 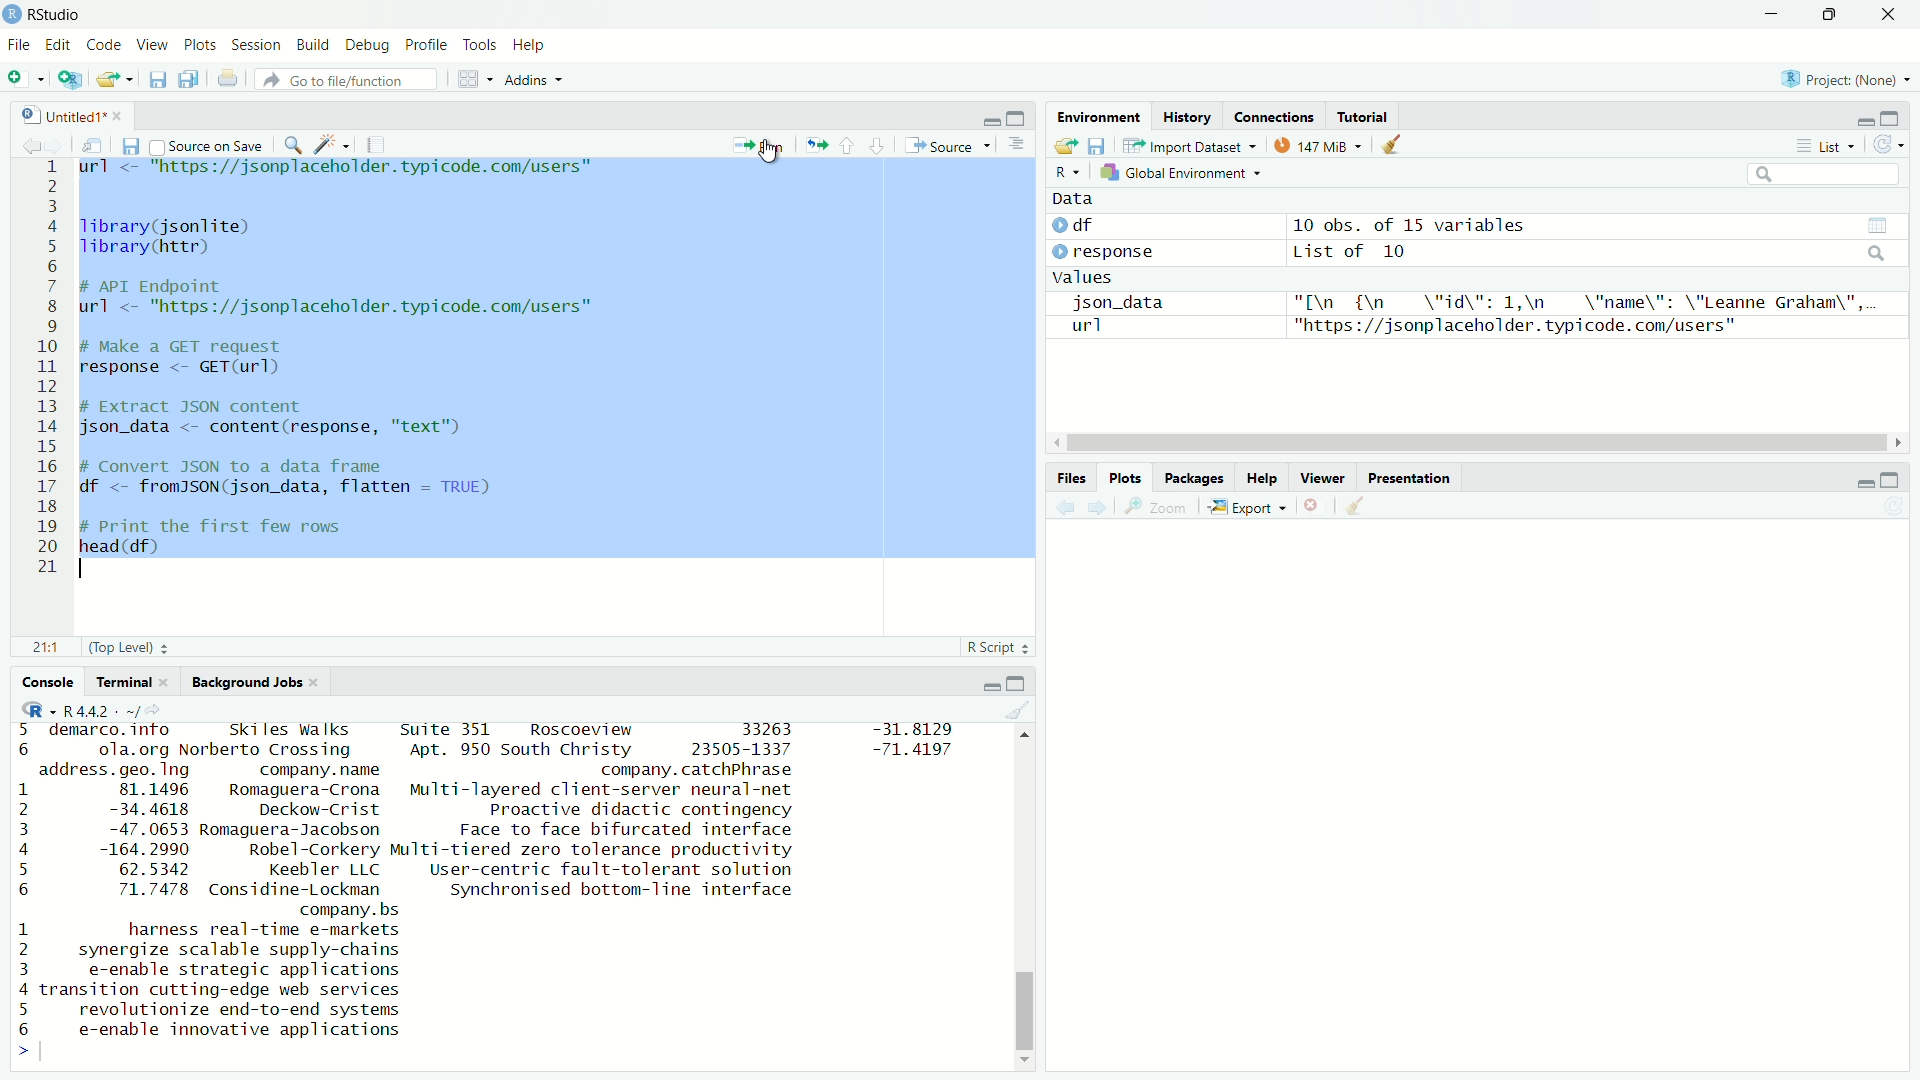 What do you see at coordinates (342, 171) in the screenshot?
I see `url <- "https://jsonplaceholder.typicode.com/users` at bounding box center [342, 171].